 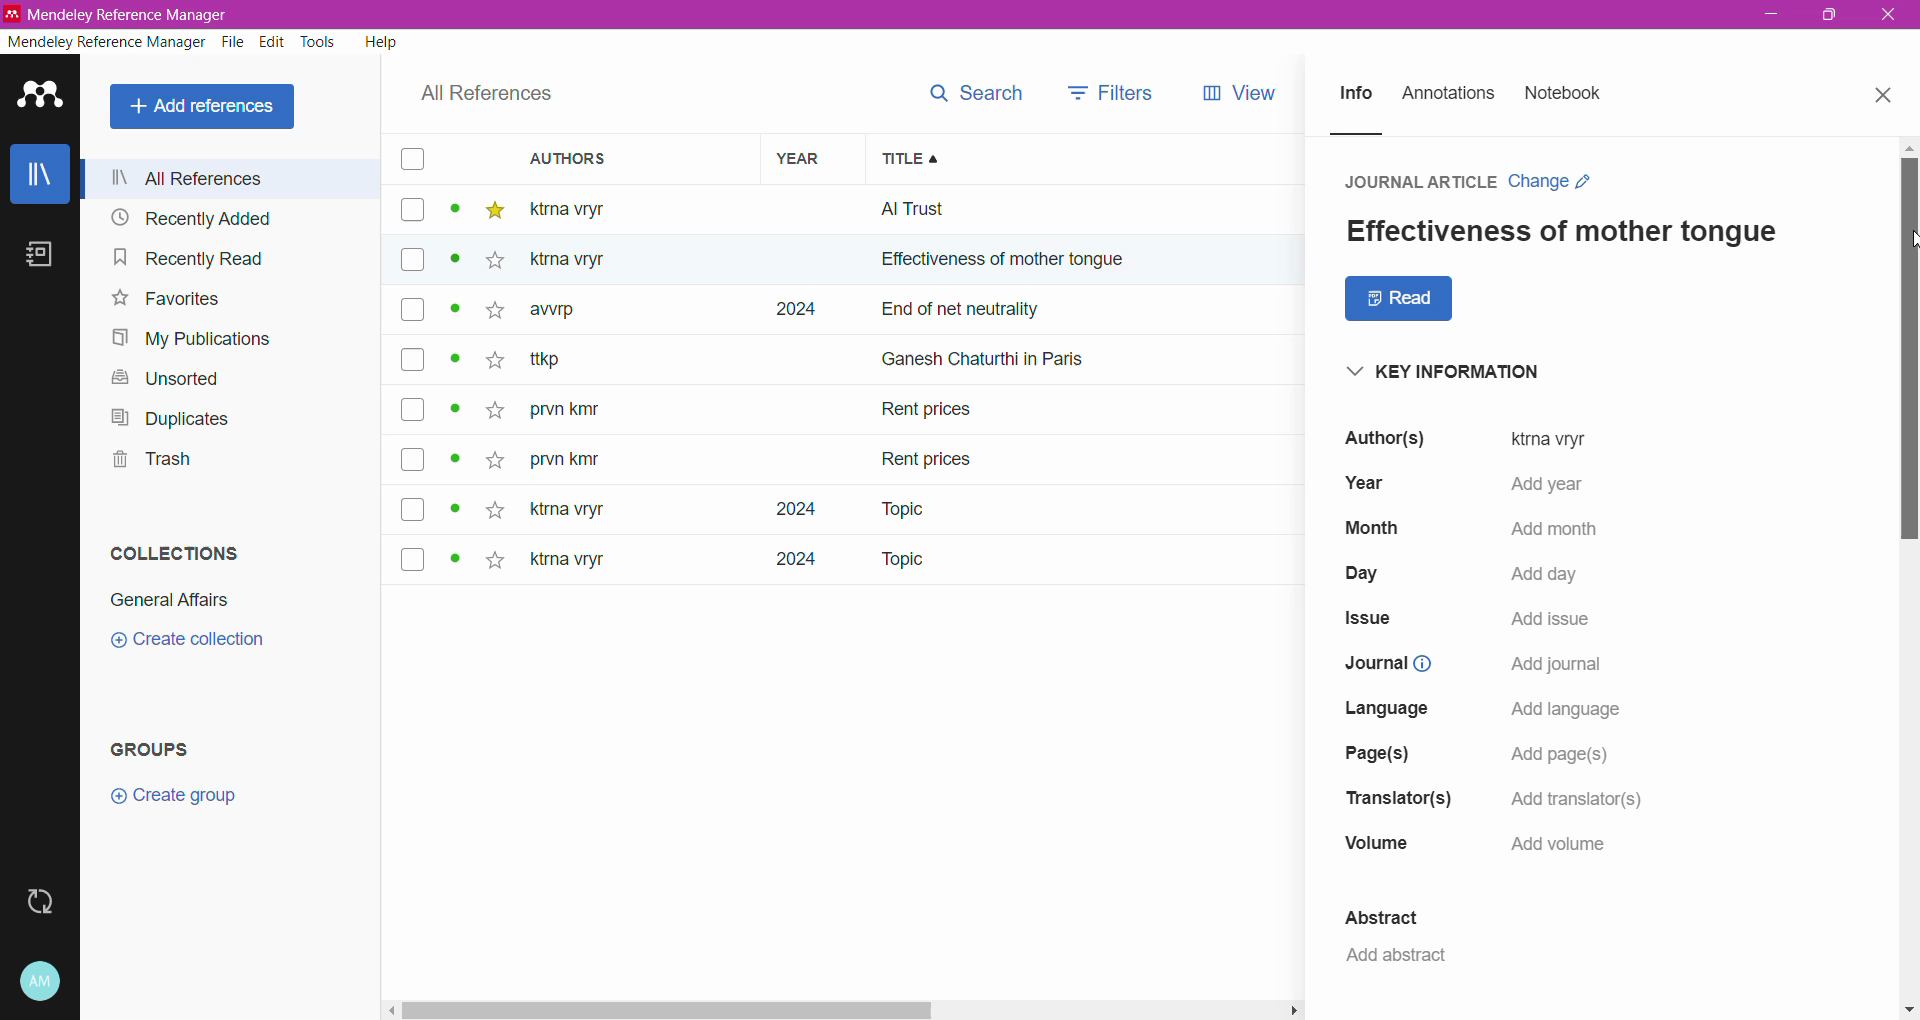 What do you see at coordinates (232, 178) in the screenshot?
I see `All References` at bounding box center [232, 178].